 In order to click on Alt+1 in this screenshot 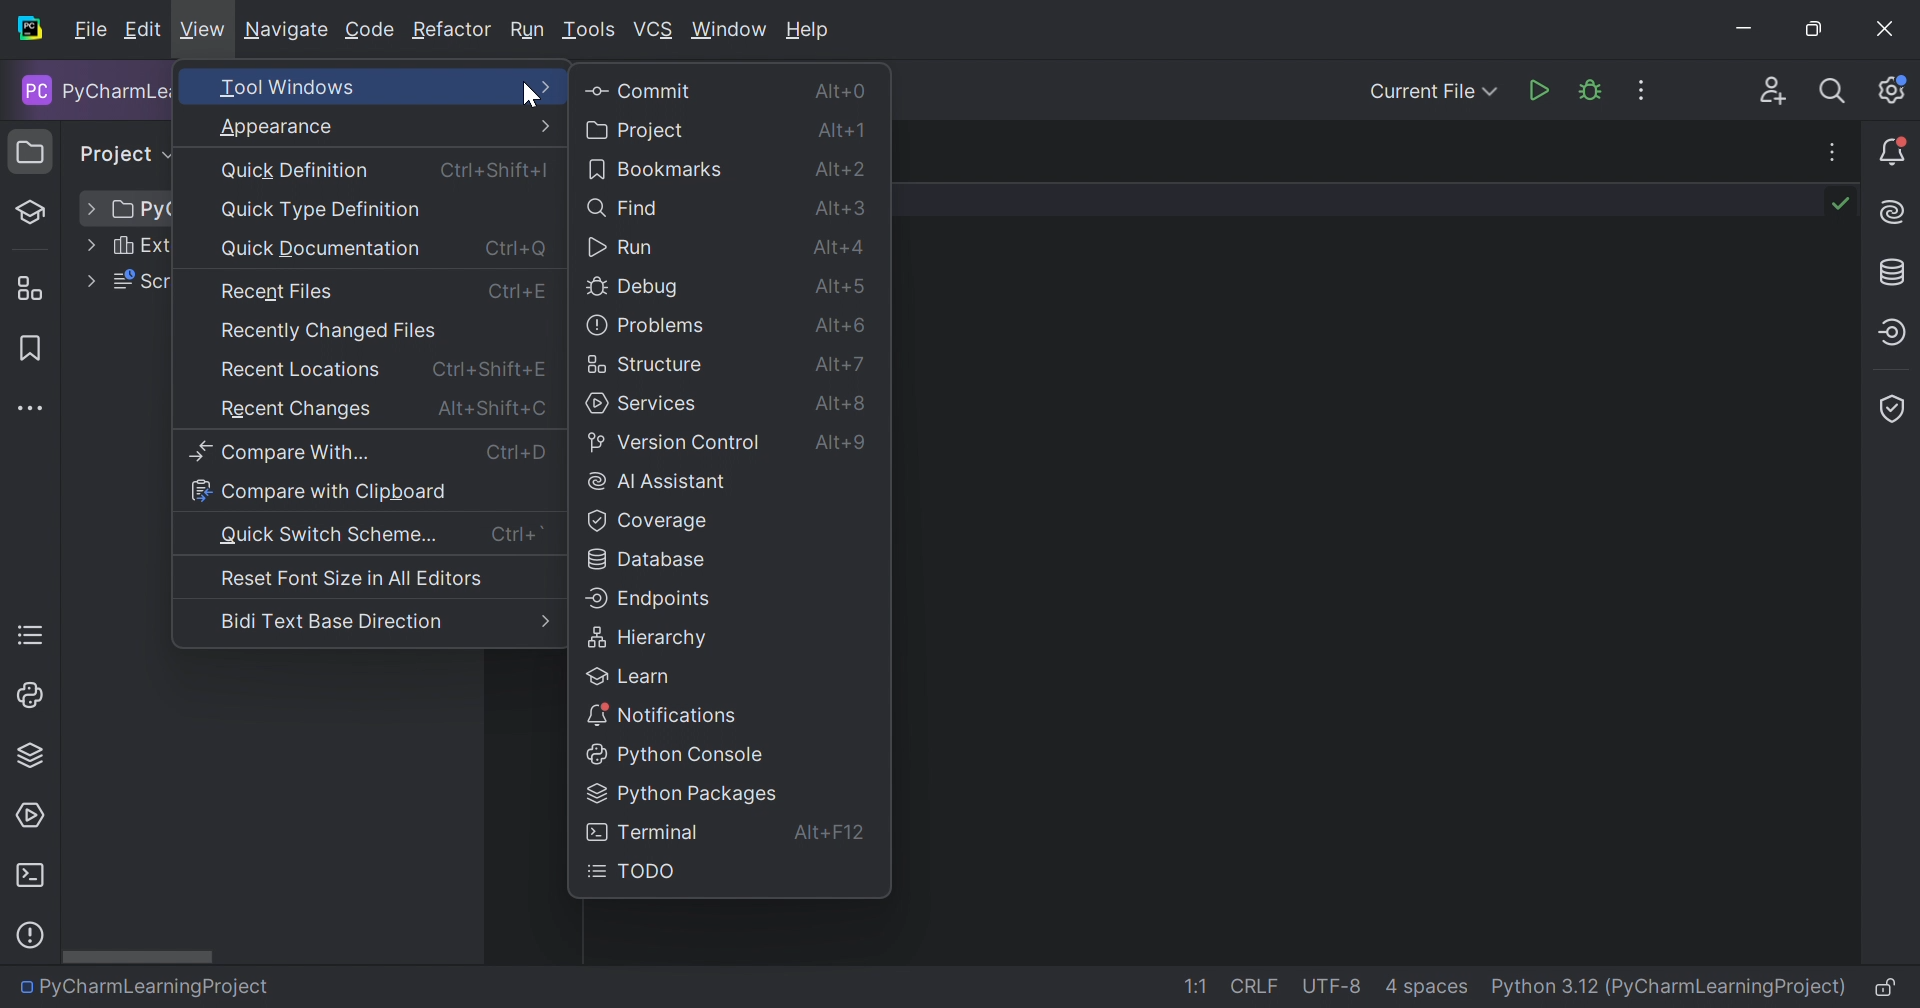, I will do `click(840, 131)`.